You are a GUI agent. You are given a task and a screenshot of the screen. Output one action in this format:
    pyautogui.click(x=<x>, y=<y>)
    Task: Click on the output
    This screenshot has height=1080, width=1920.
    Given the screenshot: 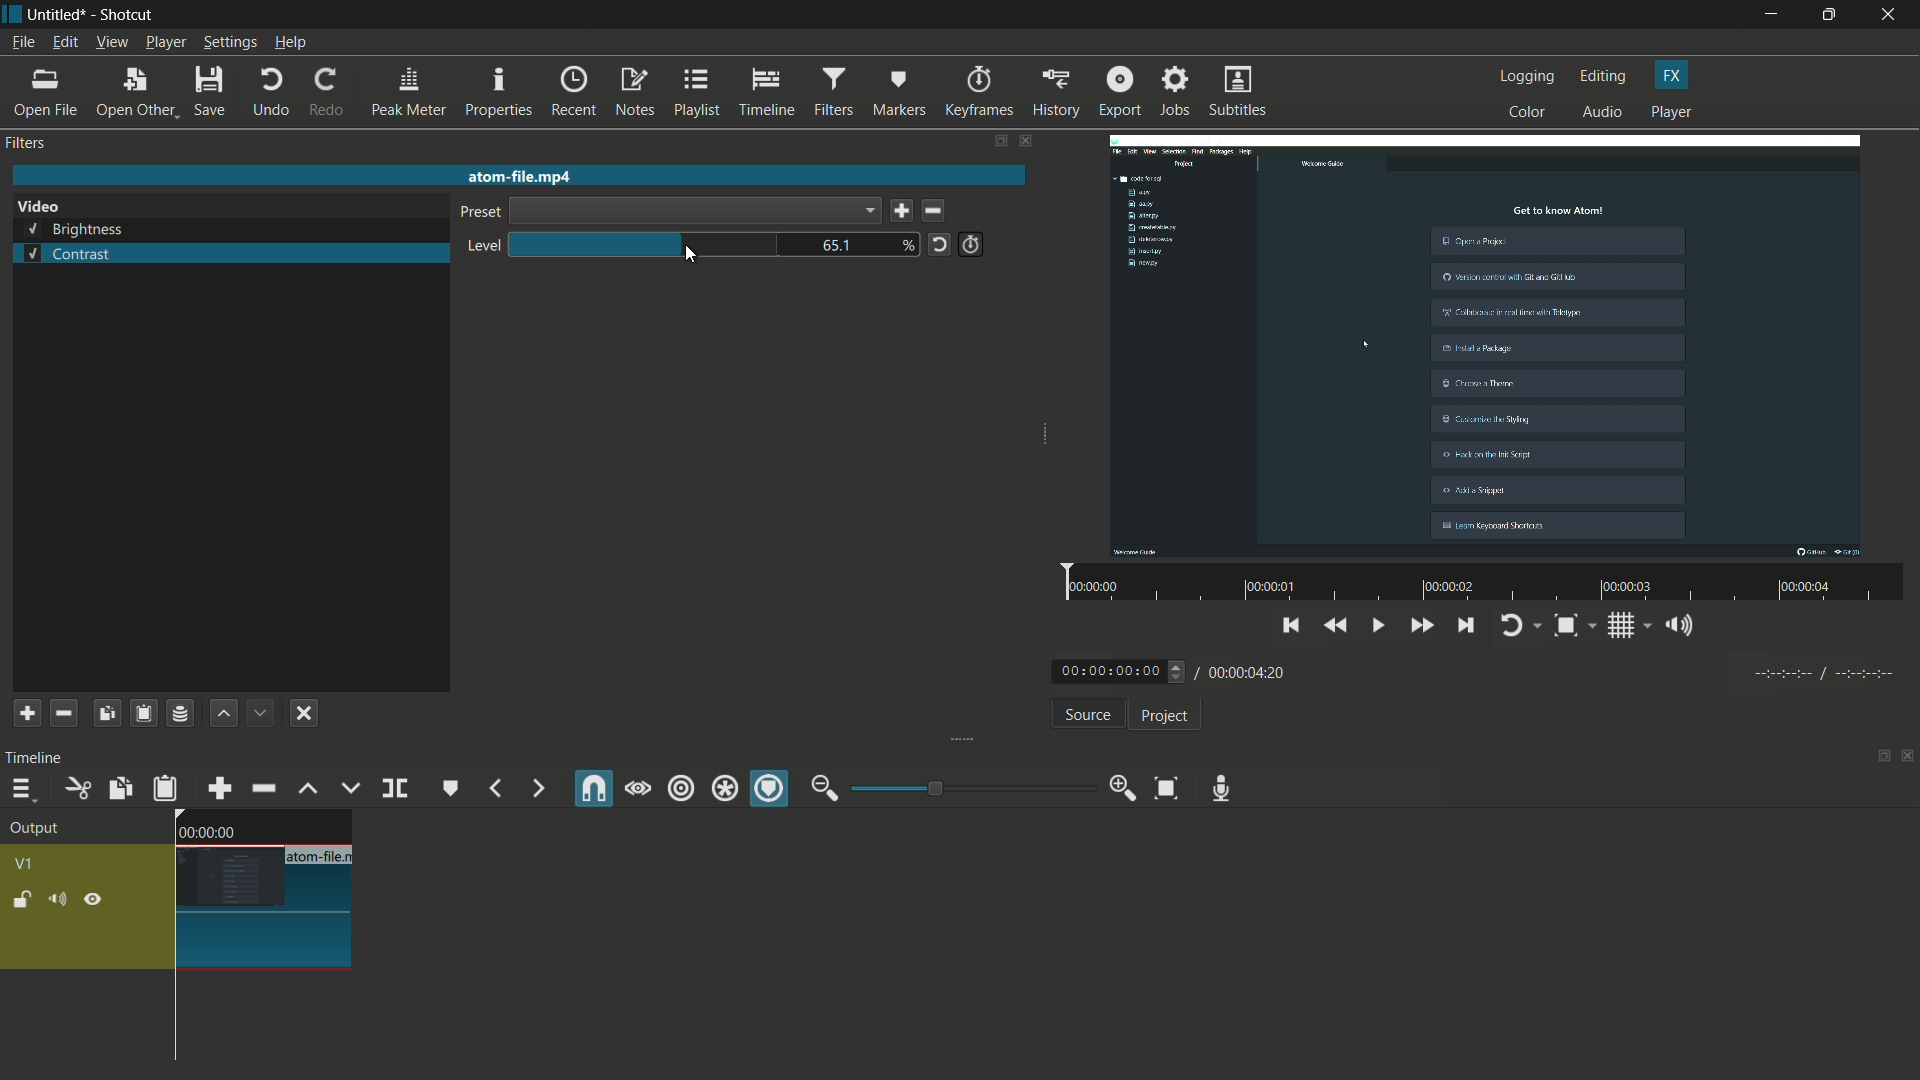 What is the action you would take?
    pyautogui.click(x=41, y=830)
    